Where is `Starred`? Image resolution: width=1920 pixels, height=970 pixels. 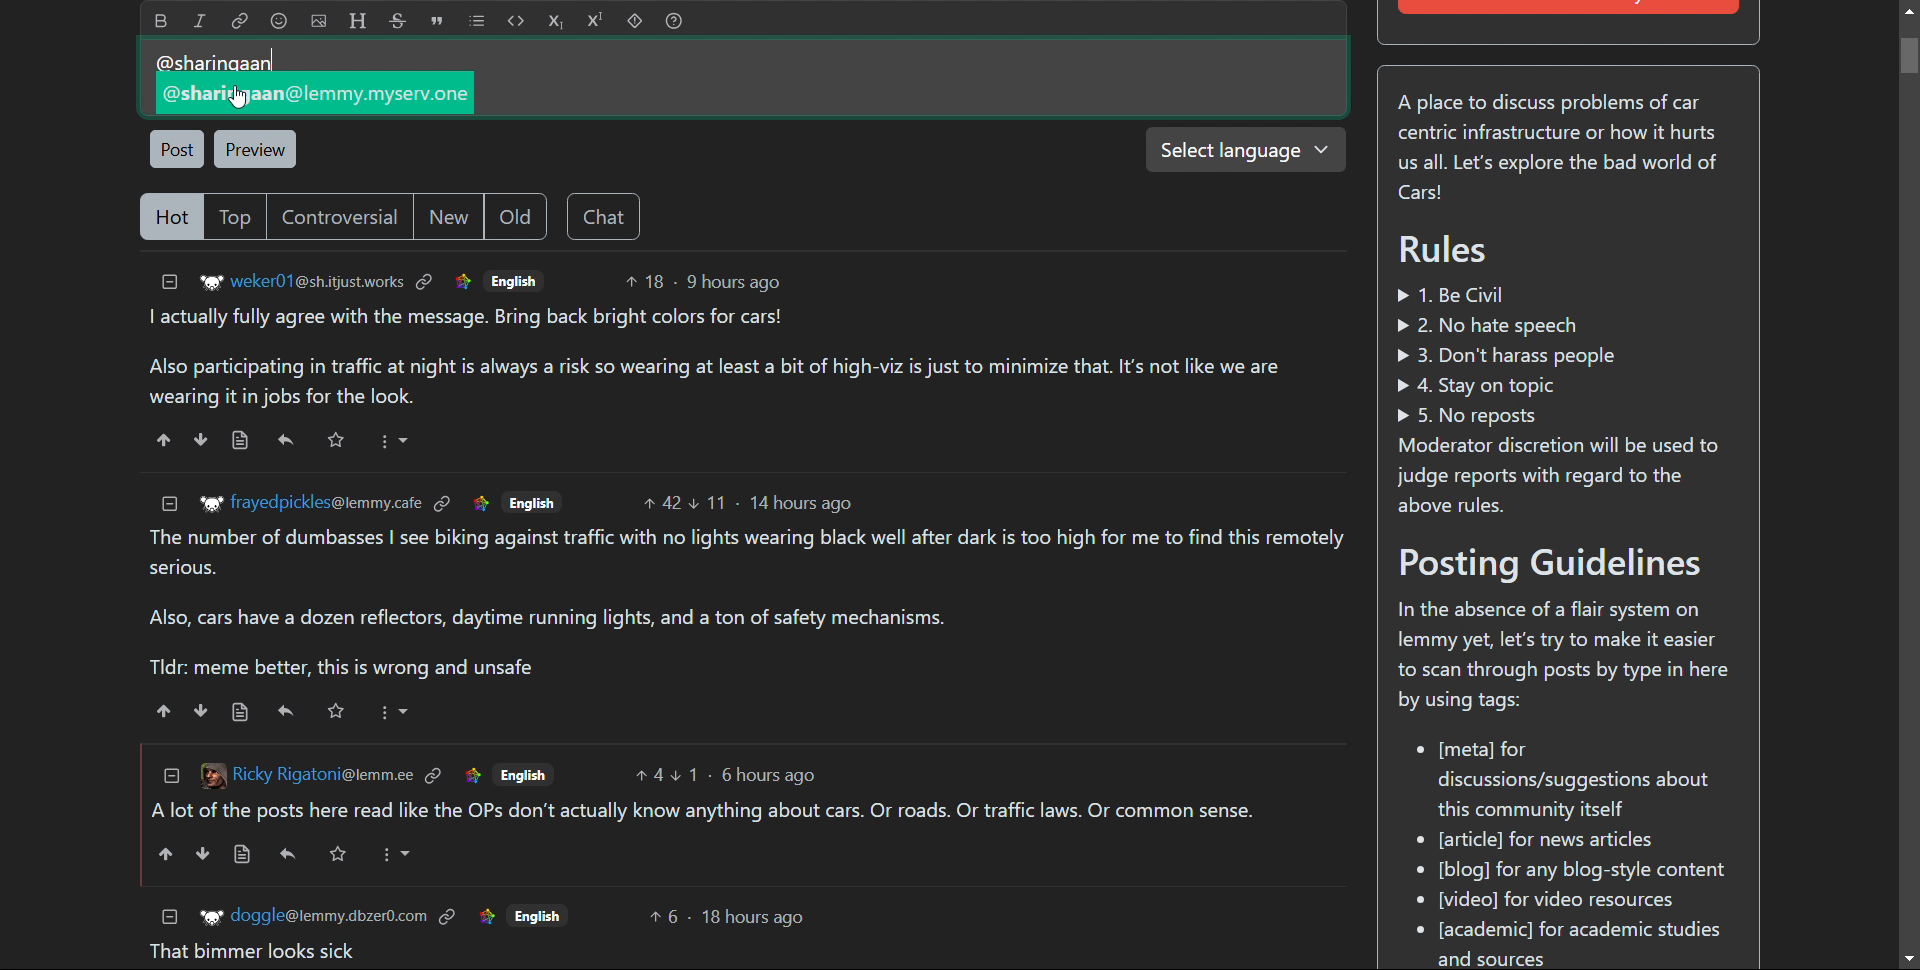
Starred is located at coordinates (338, 441).